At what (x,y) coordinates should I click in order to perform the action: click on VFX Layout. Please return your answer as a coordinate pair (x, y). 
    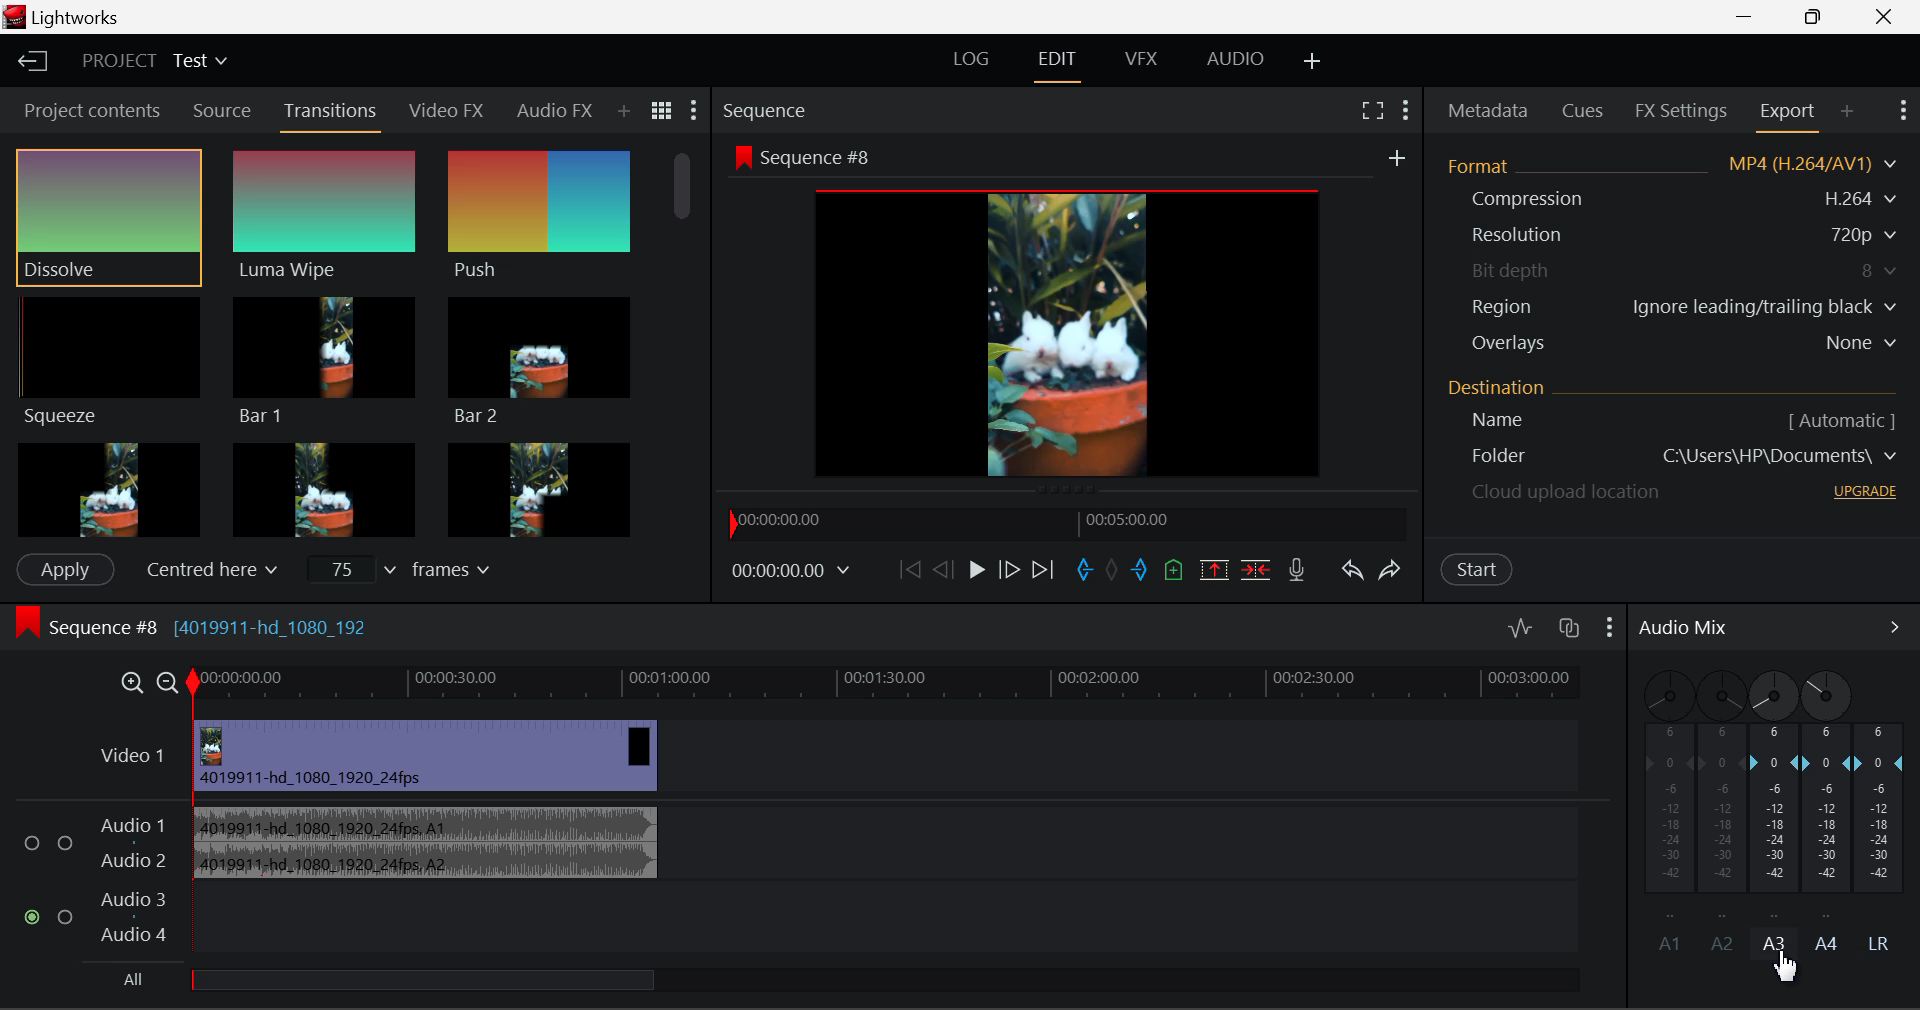
    Looking at the image, I should click on (1144, 57).